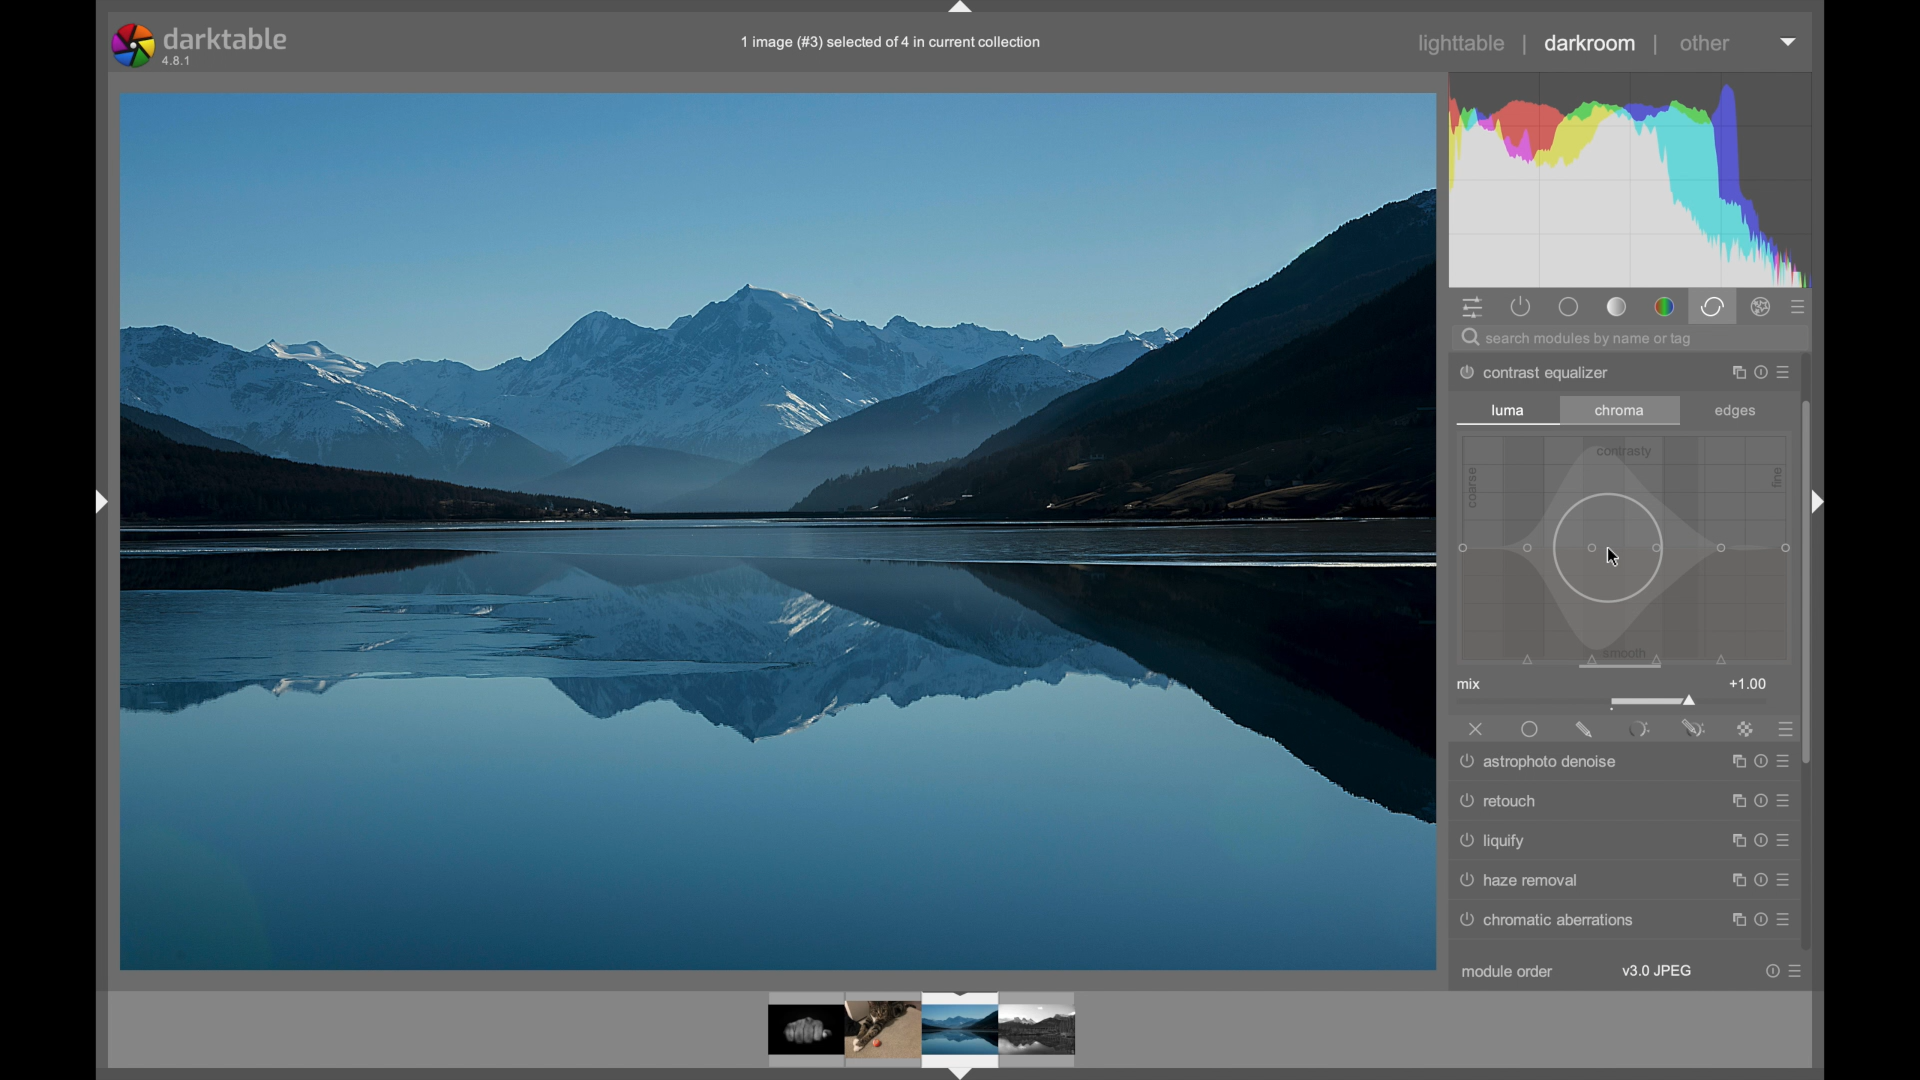  Describe the element at coordinates (1563, 920) in the screenshot. I see `© chromatic aberrations` at that location.